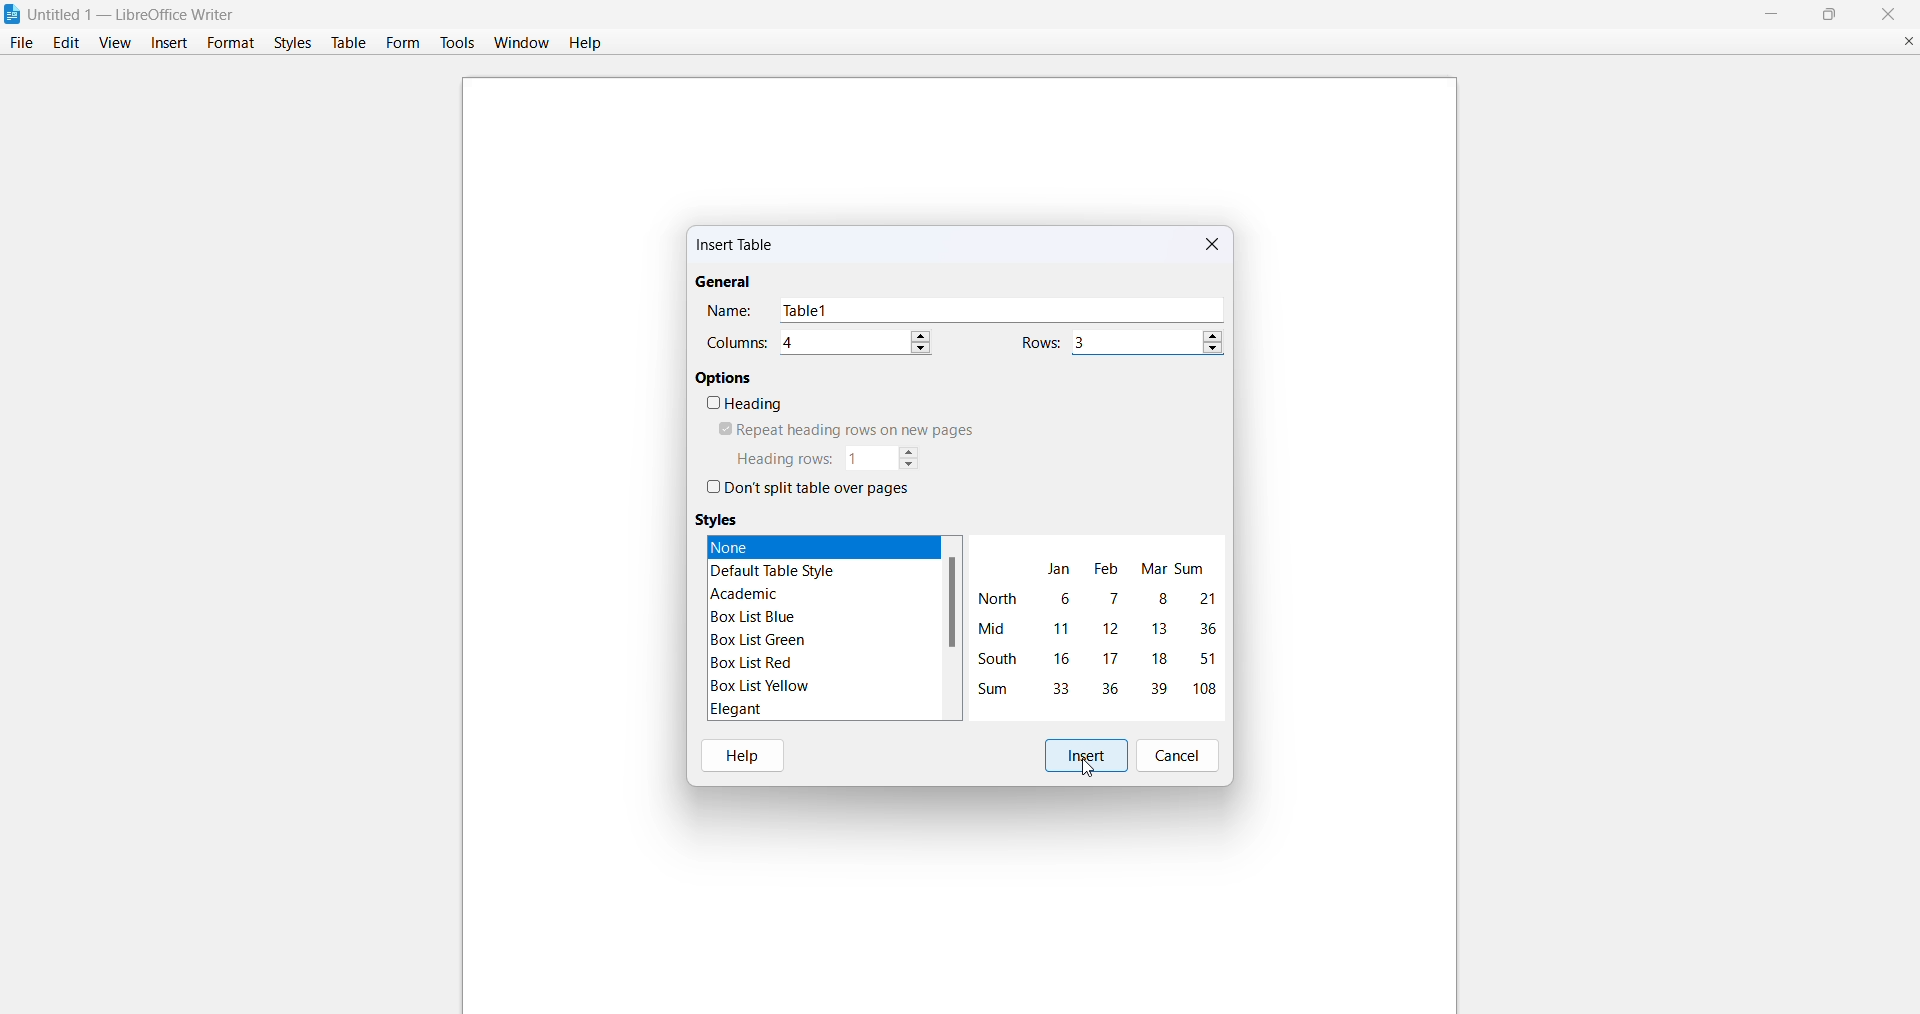  Describe the element at coordinates (19, 43) in the screenshot. I see `file` at that location.